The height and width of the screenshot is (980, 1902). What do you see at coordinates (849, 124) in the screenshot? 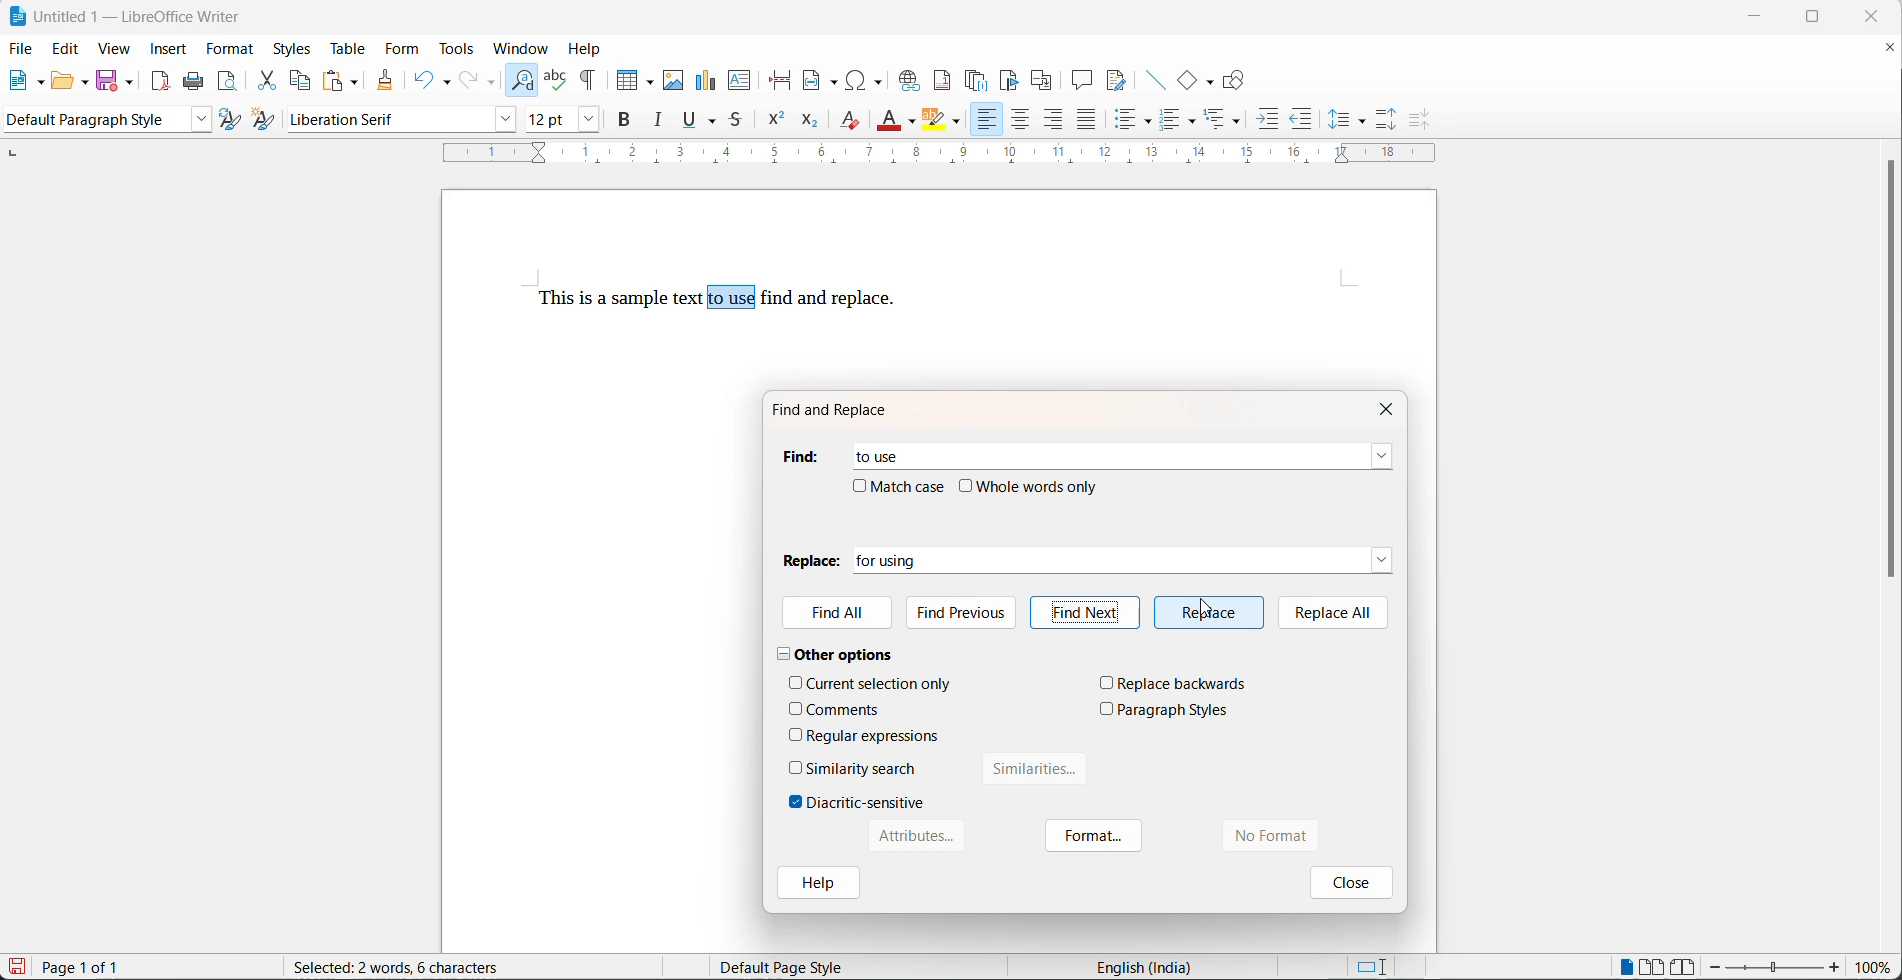
I see `clear direct formatting` at bounding box center [849, 124].